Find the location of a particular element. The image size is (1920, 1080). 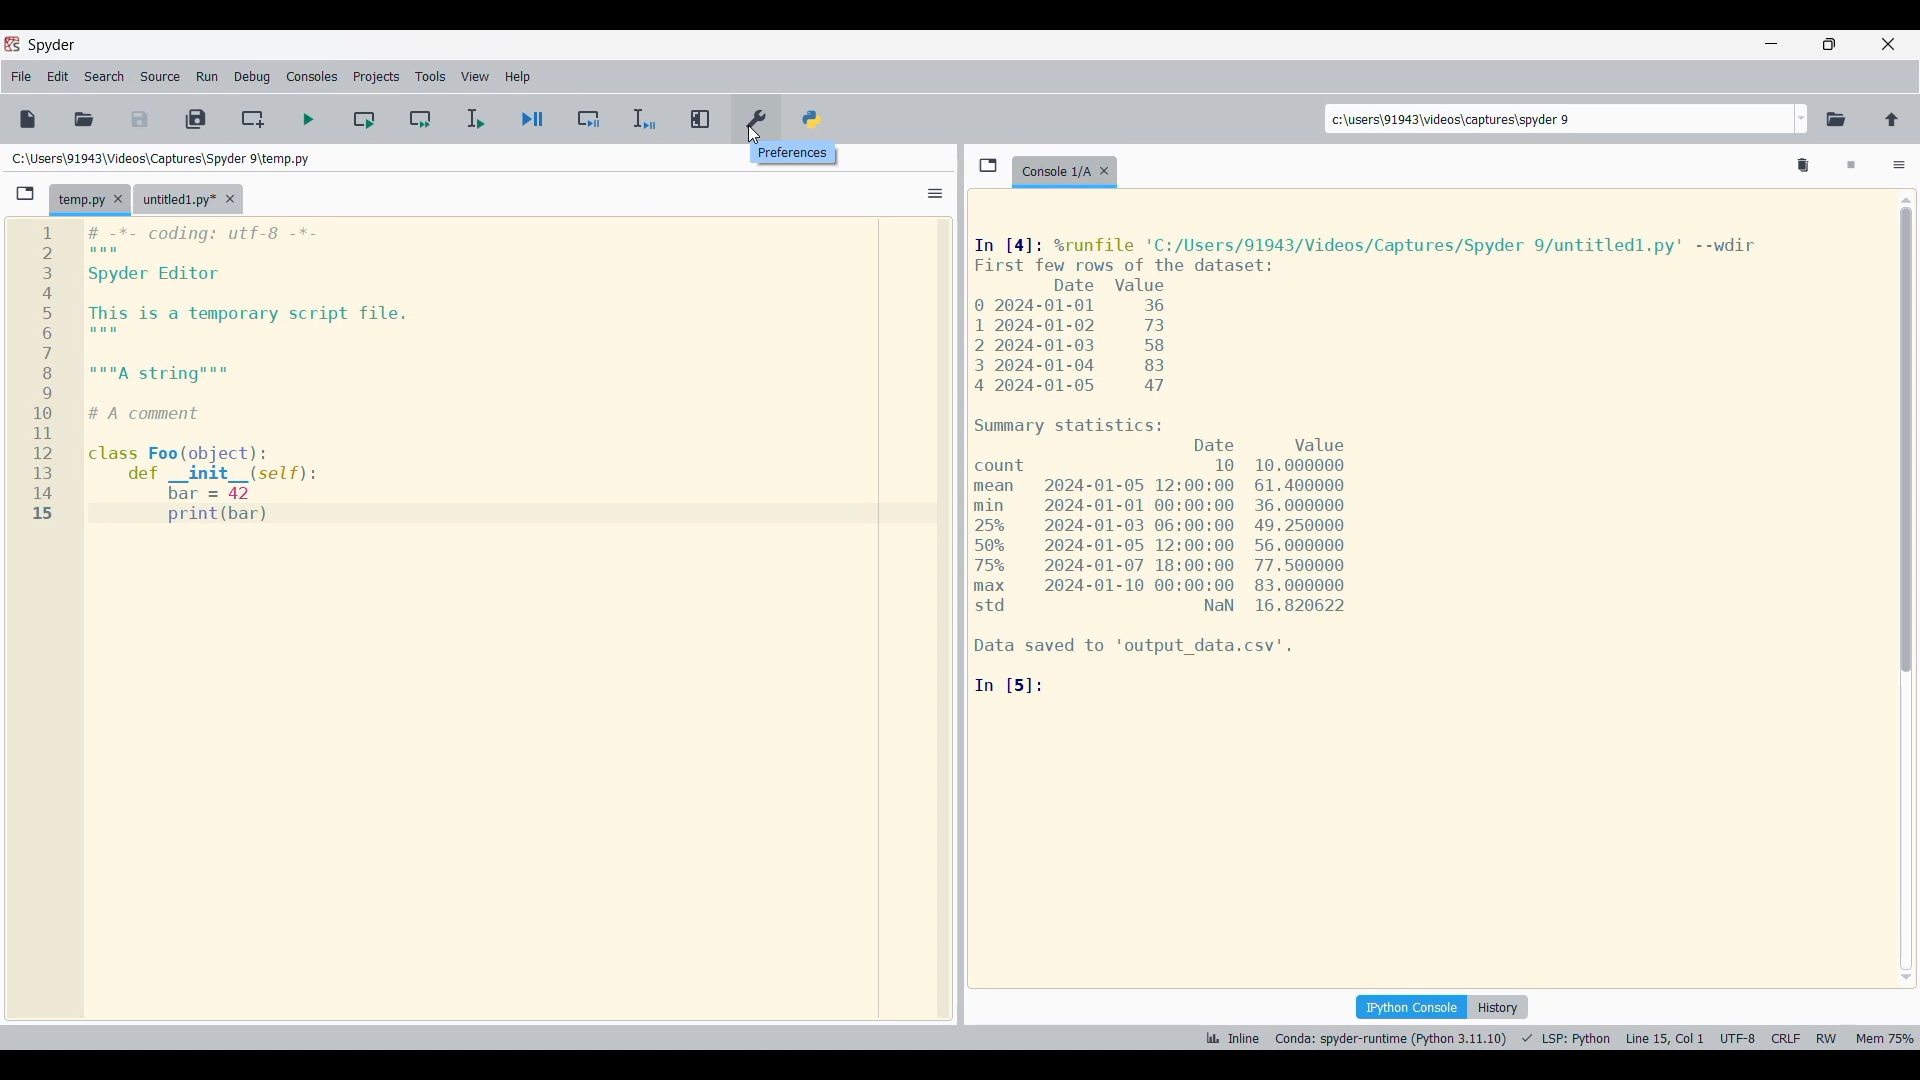

Minimize is located at coordinates (1771, 43).